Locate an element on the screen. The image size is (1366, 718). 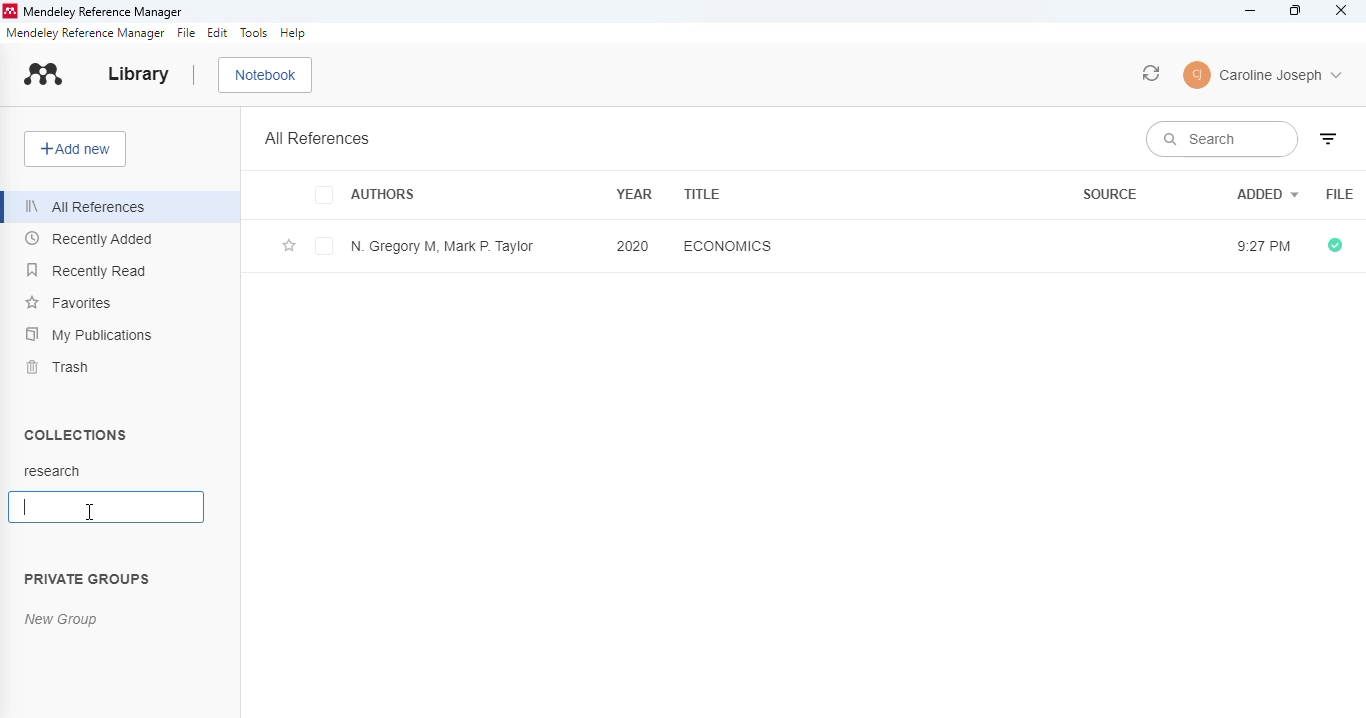
mendeley reference manager is located at coordinates (102, 12).